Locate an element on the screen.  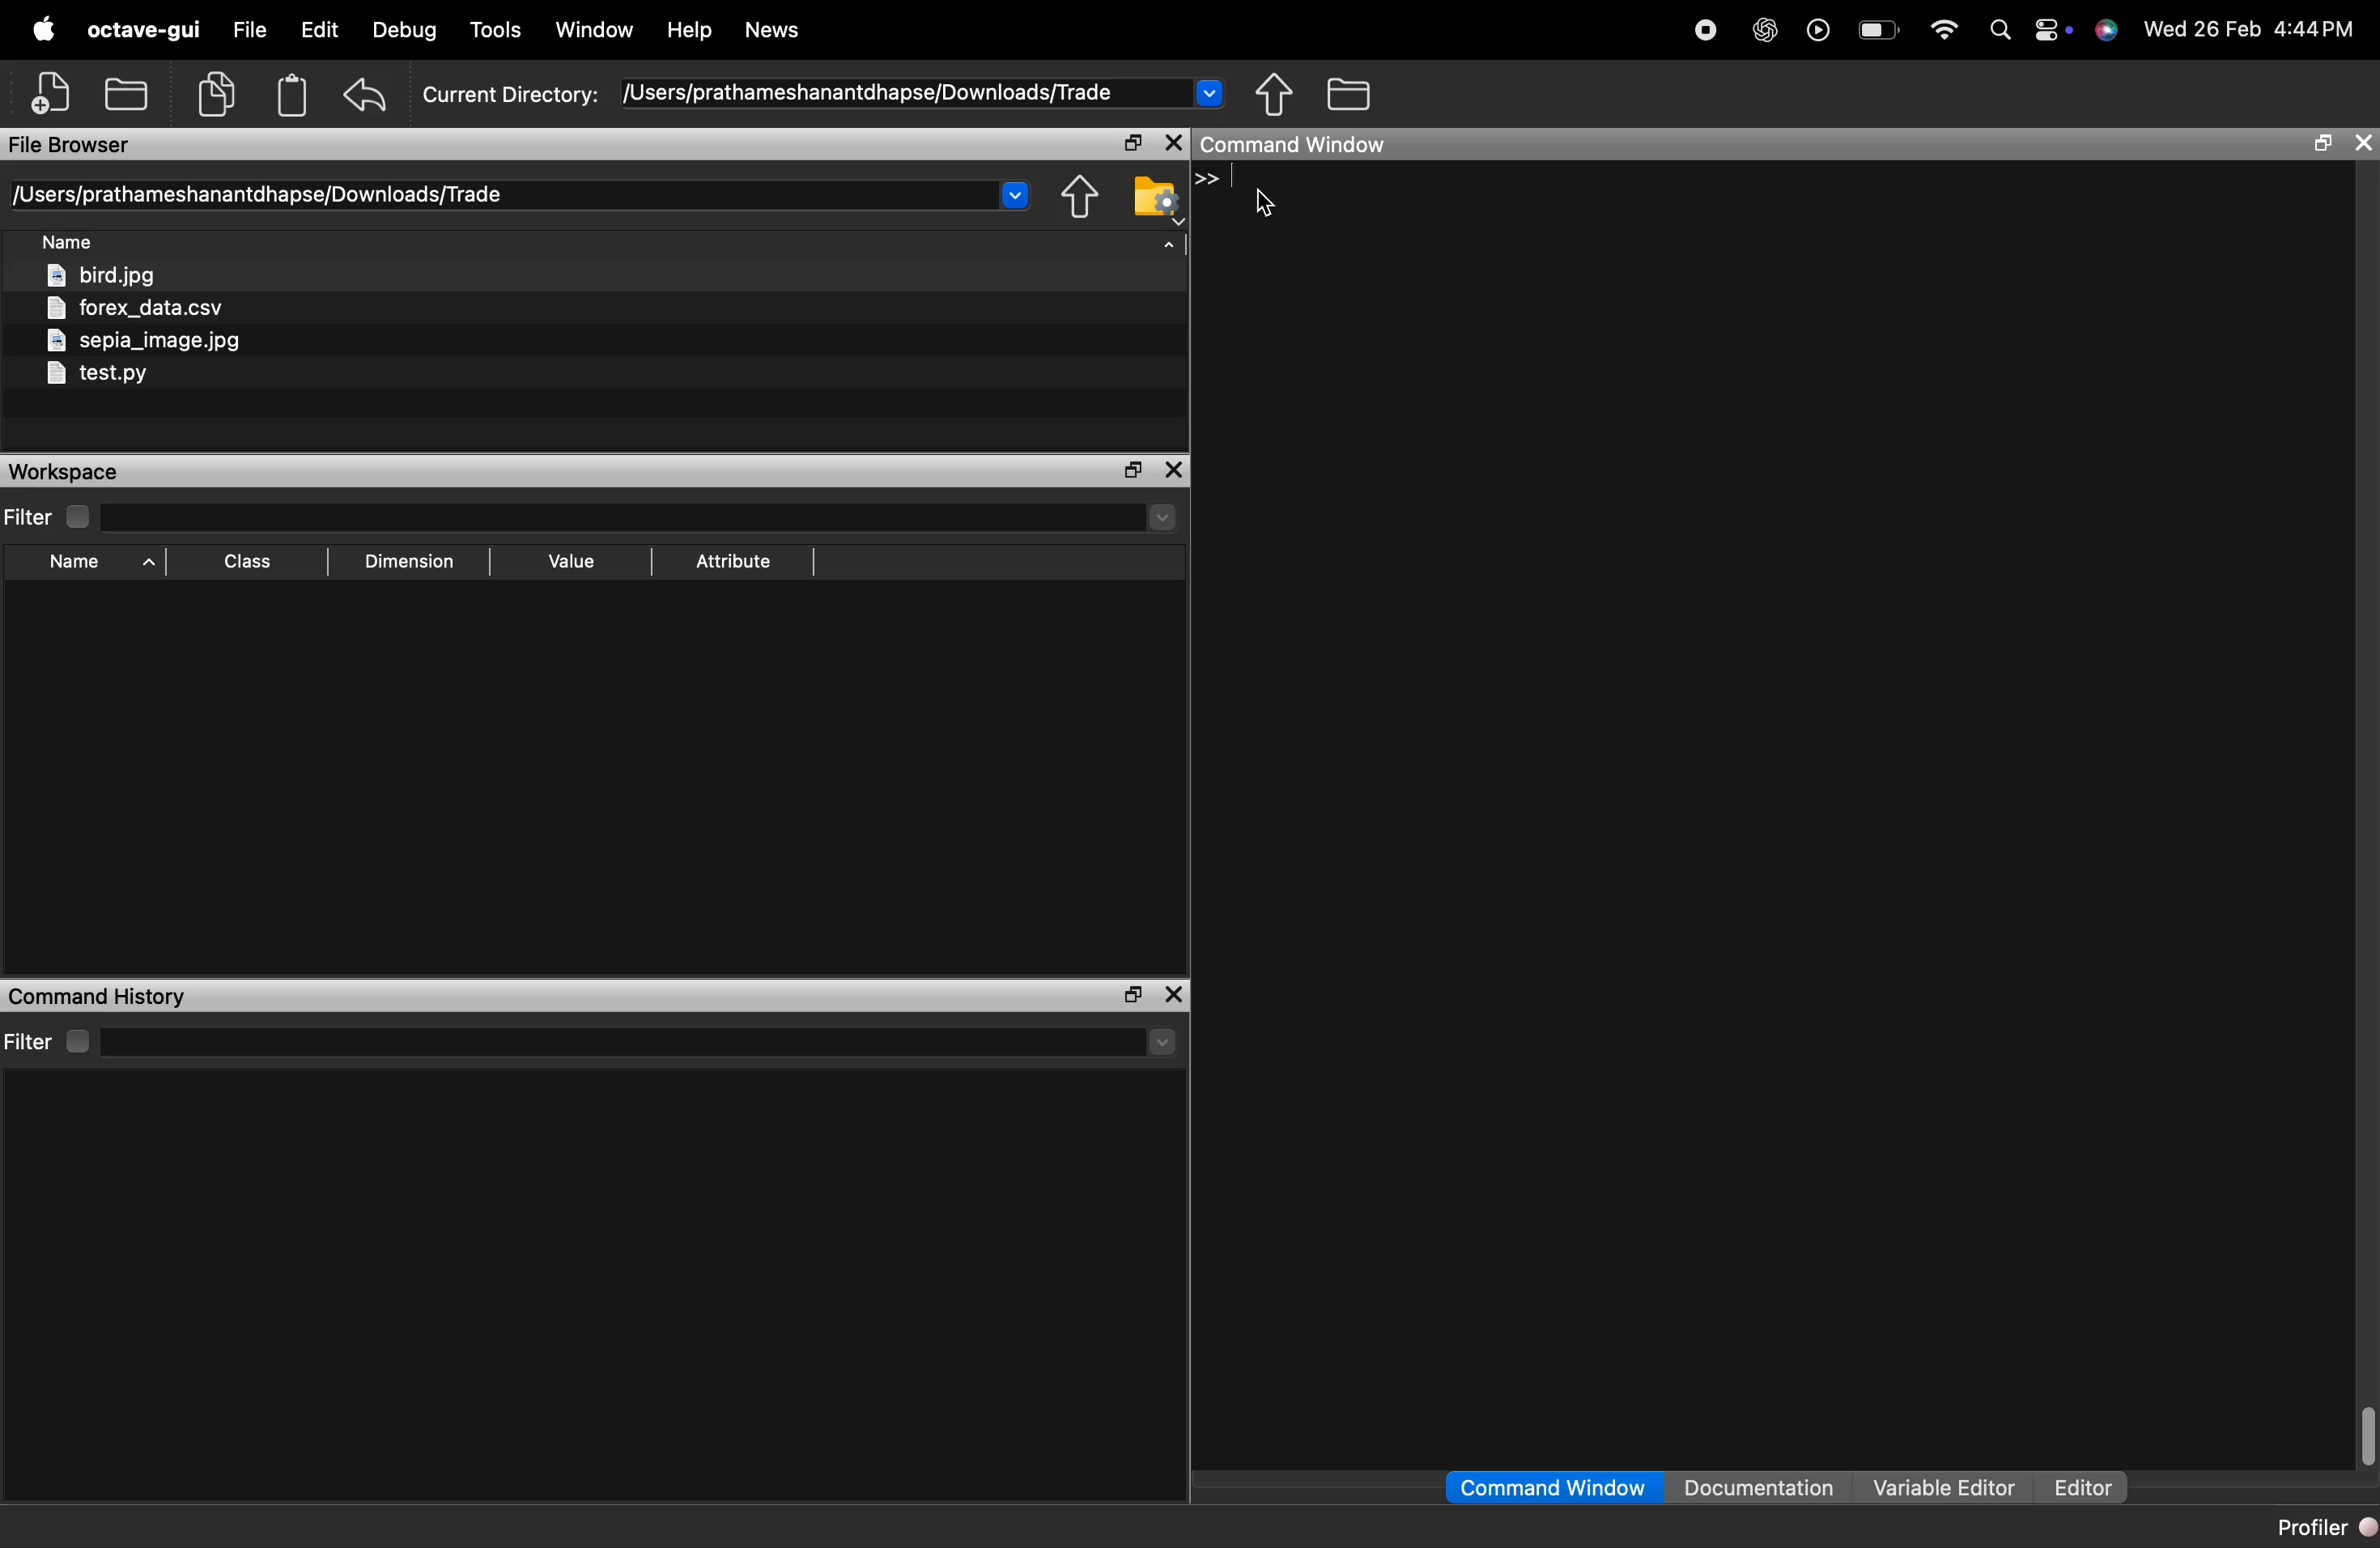
>> is located at coordinates (1207, 178).